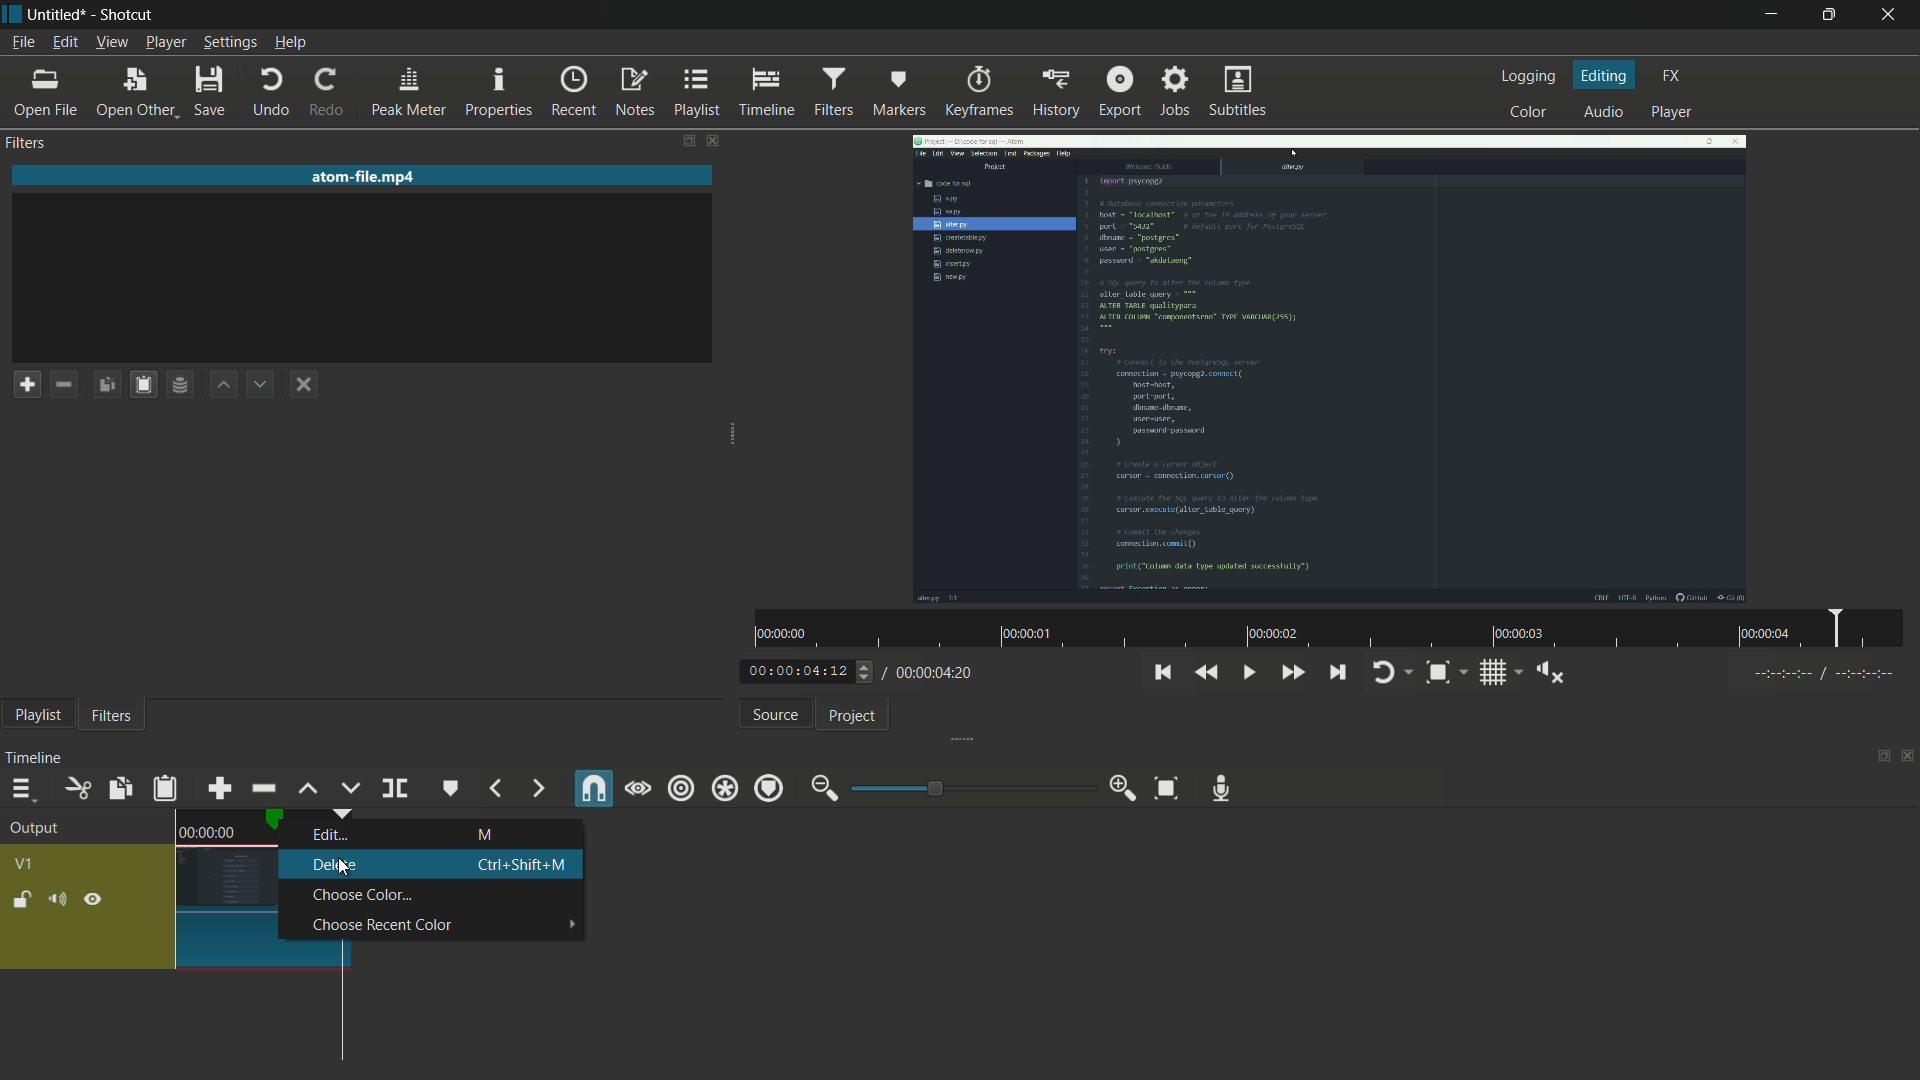  What do you see at coordinates (130, 91) in the screenshot?
I see `open other` at bounding box center [130, 91].